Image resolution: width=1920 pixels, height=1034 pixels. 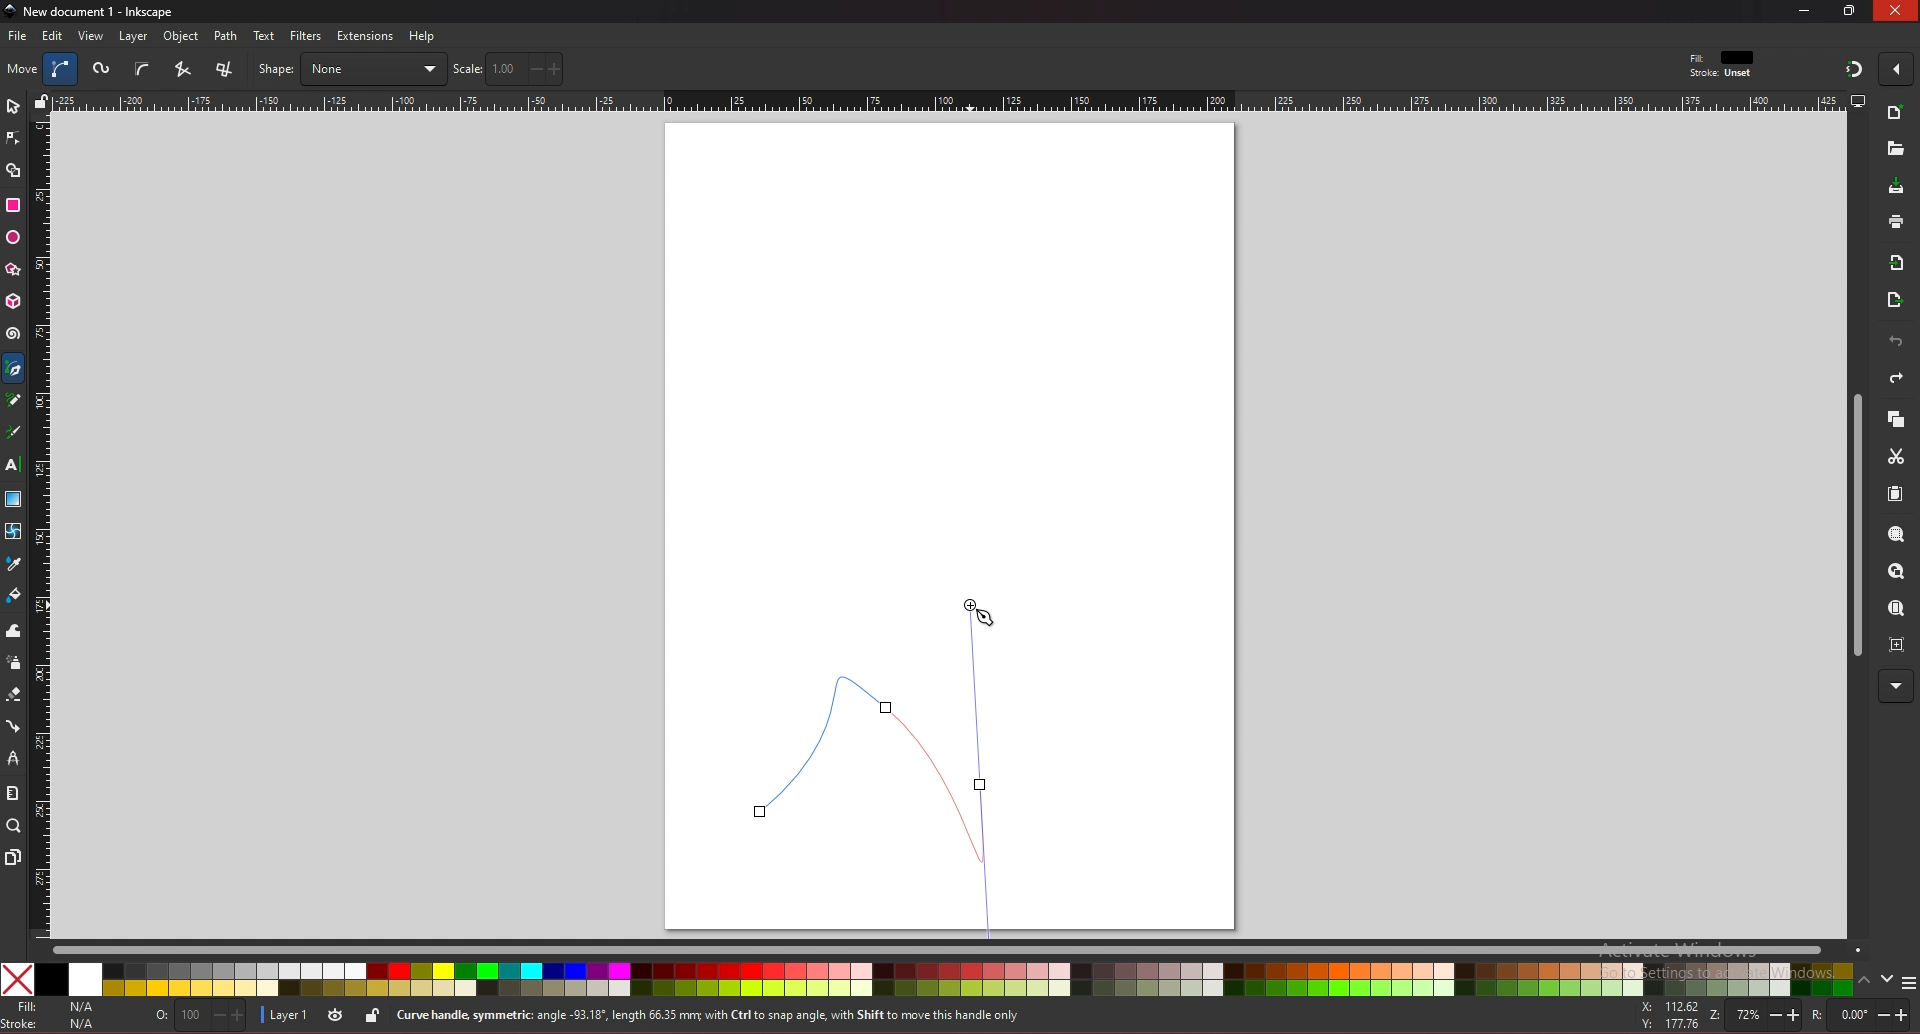 I want to click on shape builder, so click(x=14, y=171).